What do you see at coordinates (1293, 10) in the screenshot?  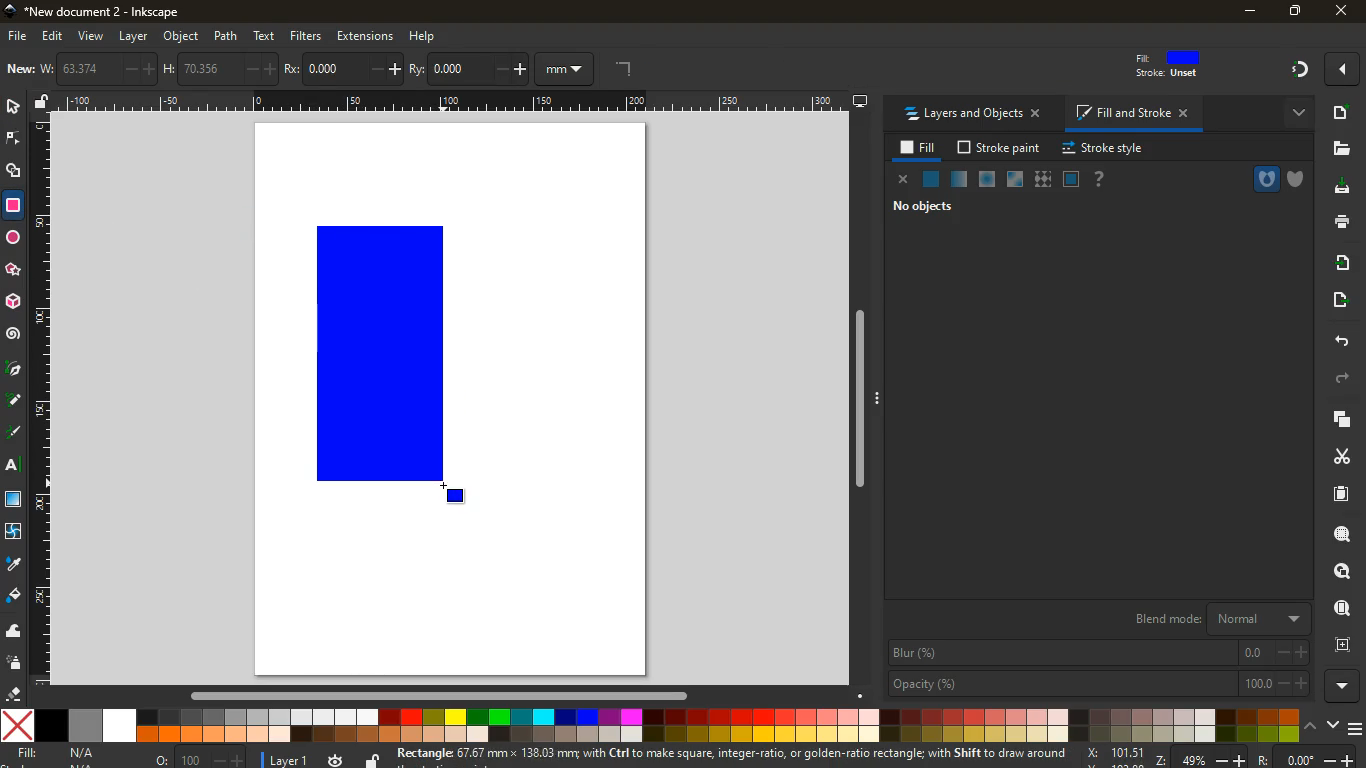 I see `maximize` at bounding box center [1293, 10].